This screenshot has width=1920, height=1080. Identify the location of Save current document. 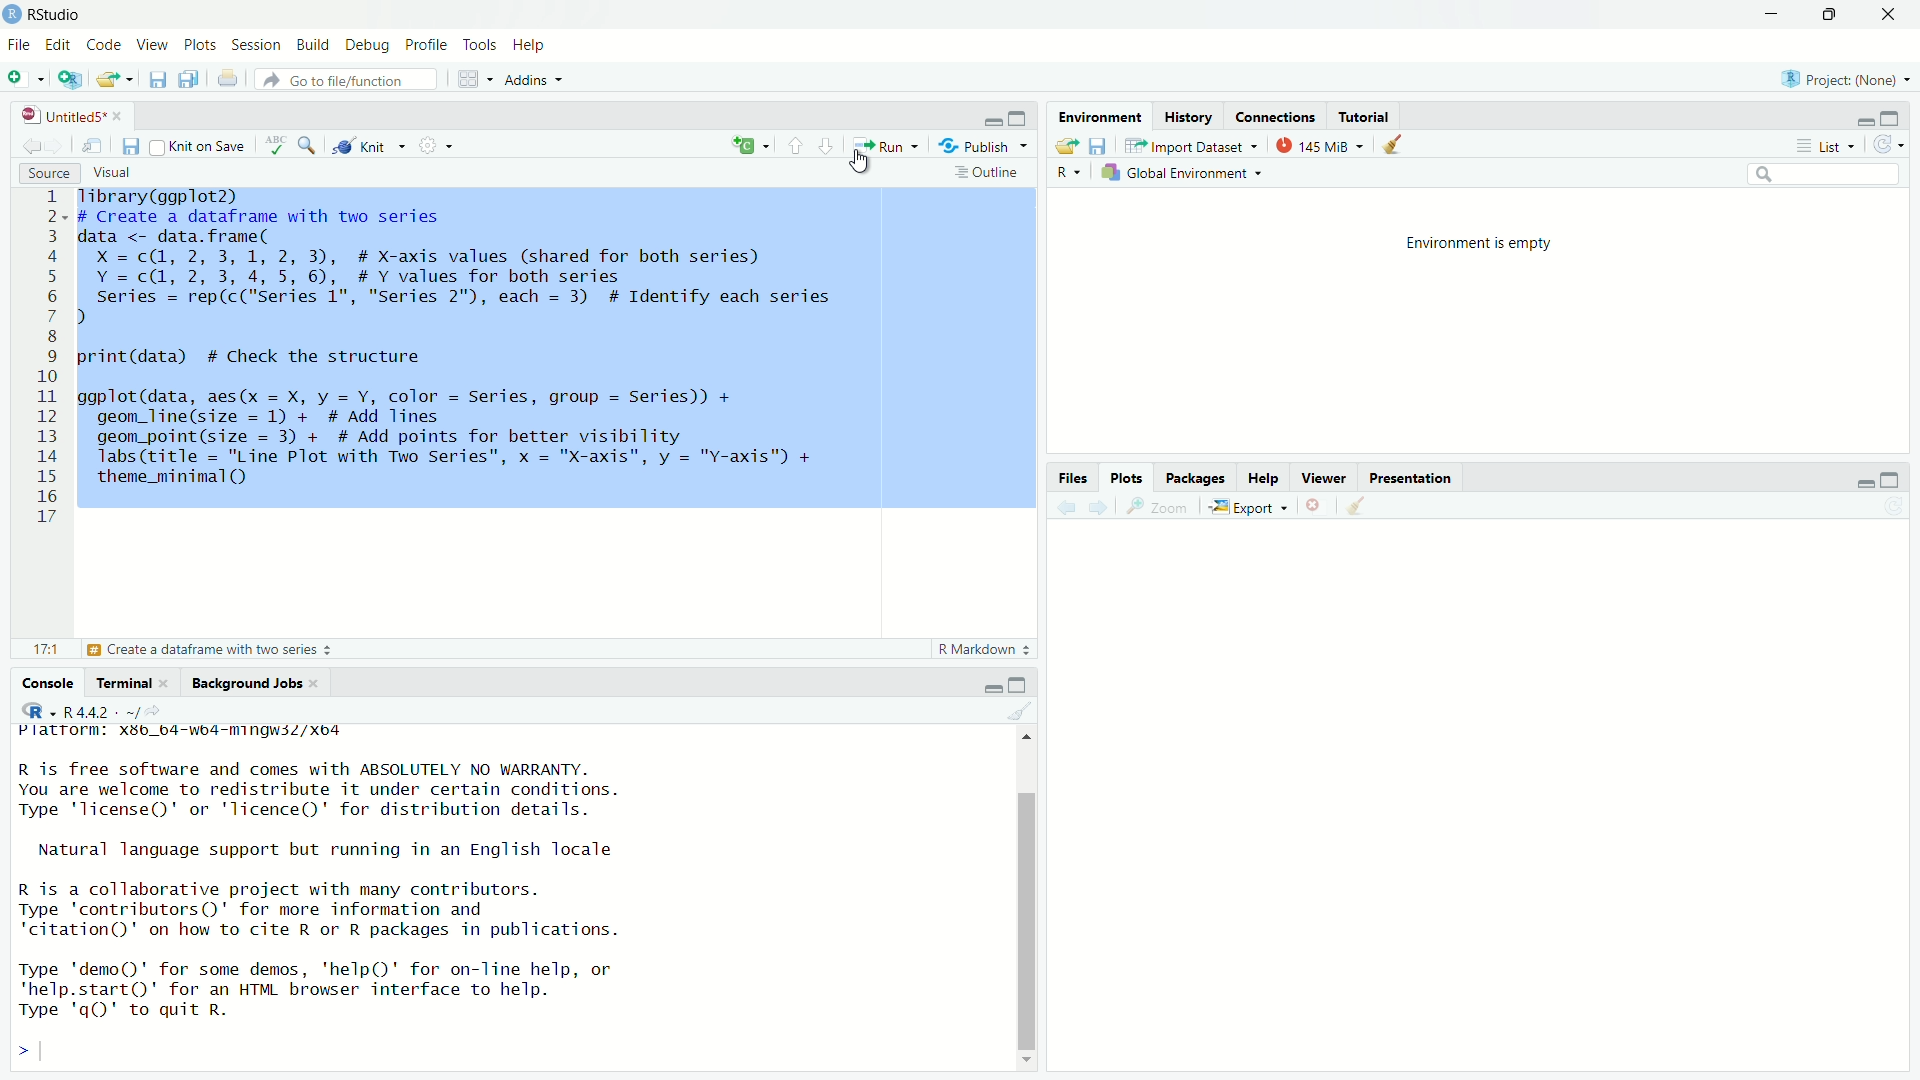
(131, 146).